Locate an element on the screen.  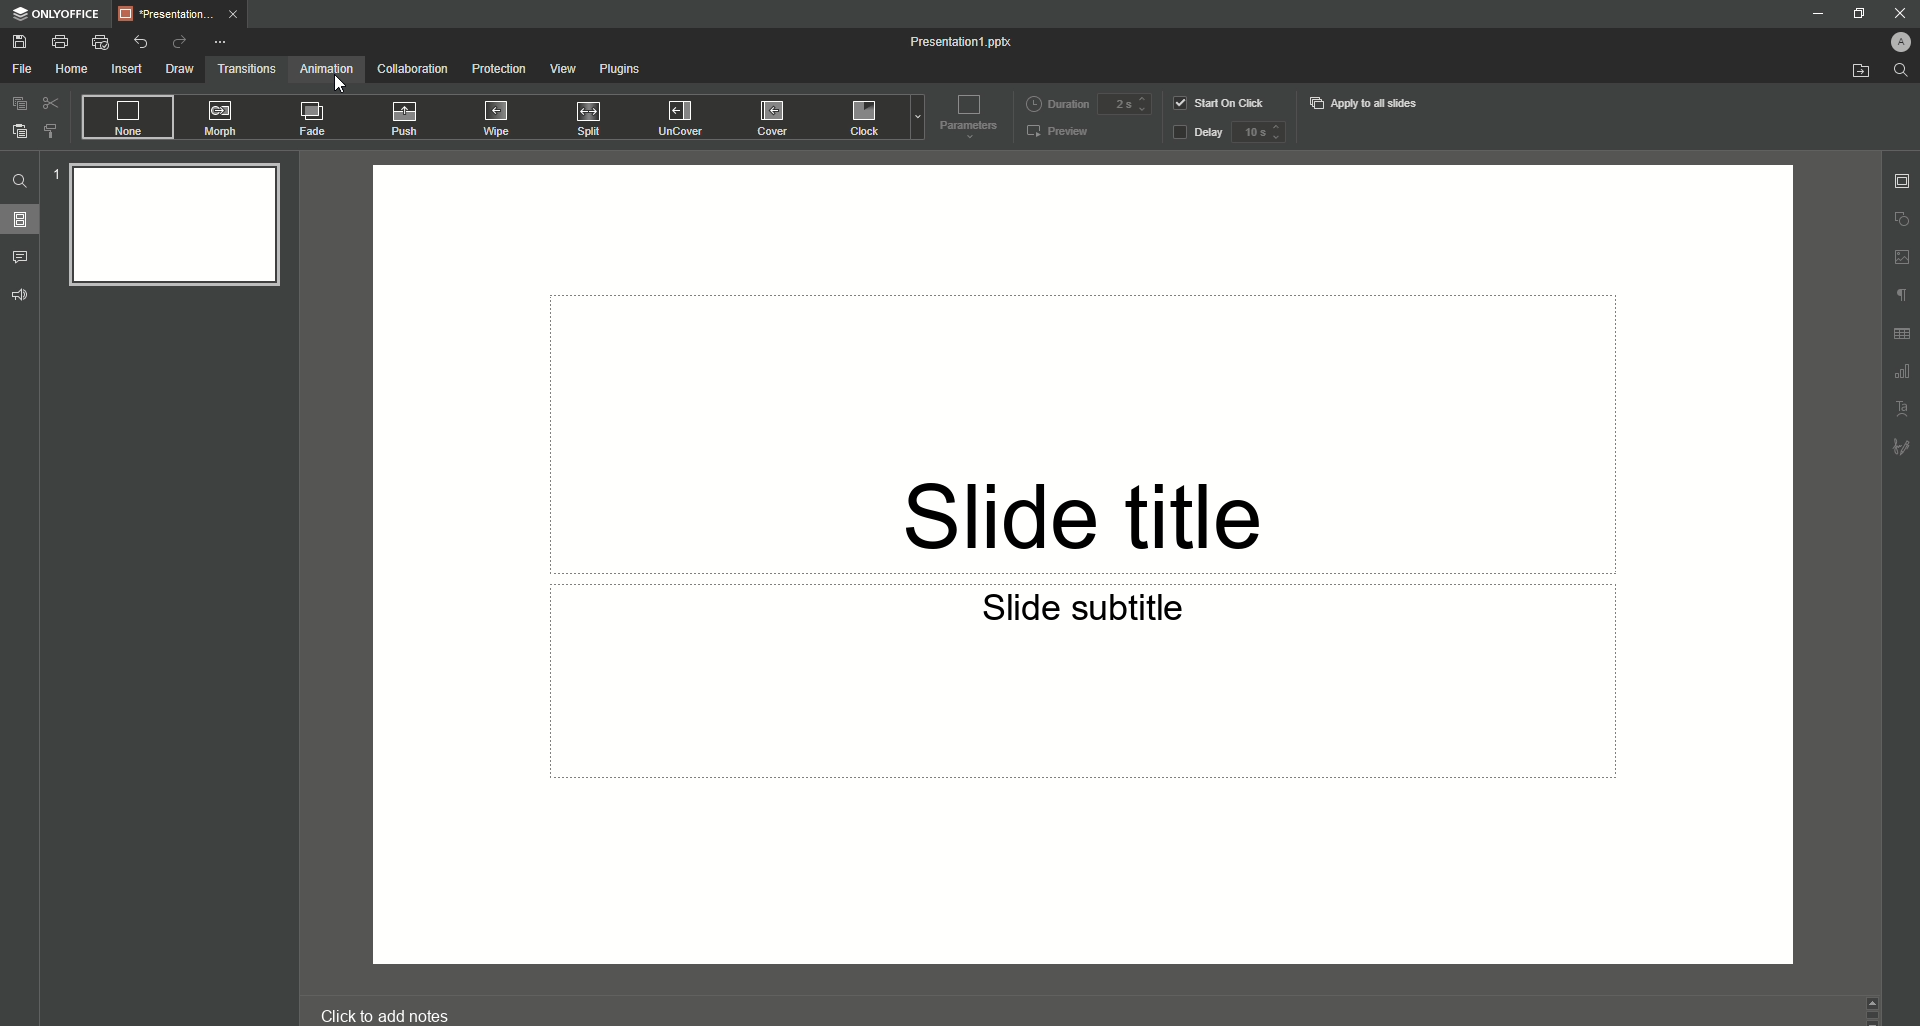
Slide Subtitle is located at coordinates (1091, 612).